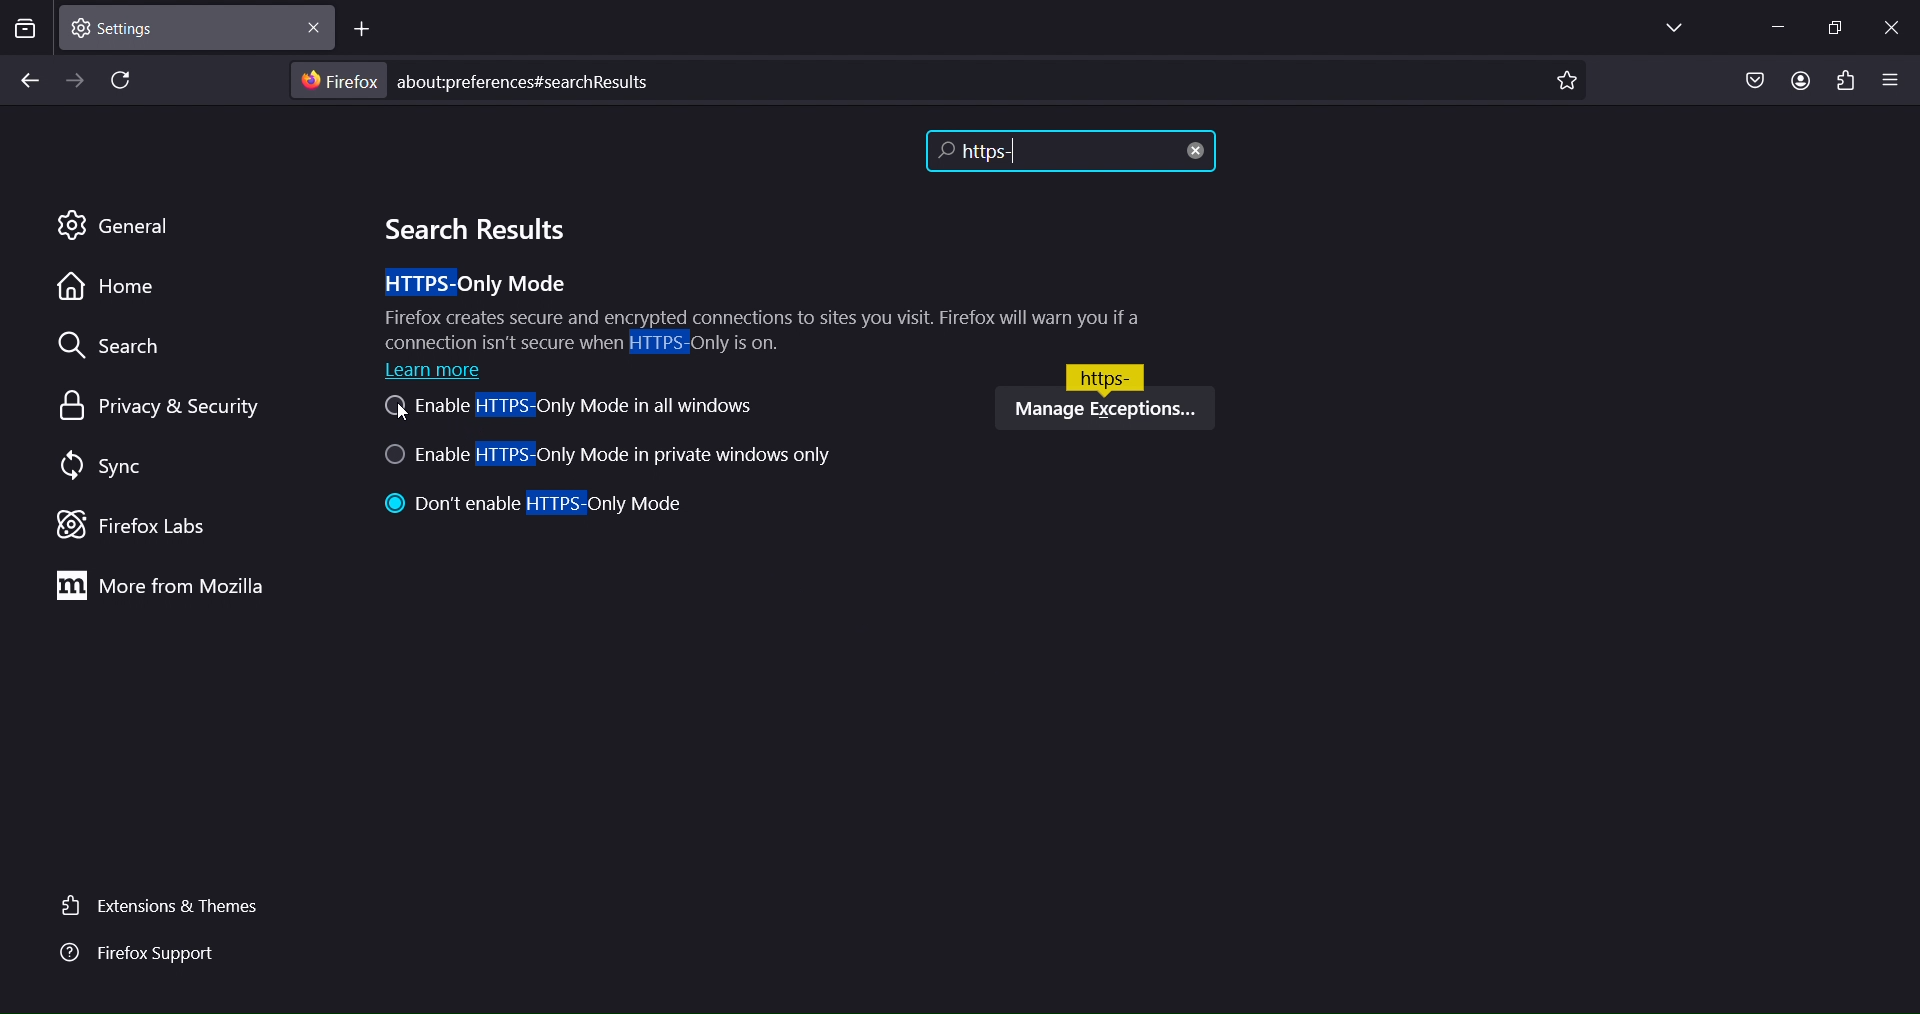  What do you see at coordinates (1837, 28) in the screenshot?
I see `restore down` at bounding box center [1837, 28].